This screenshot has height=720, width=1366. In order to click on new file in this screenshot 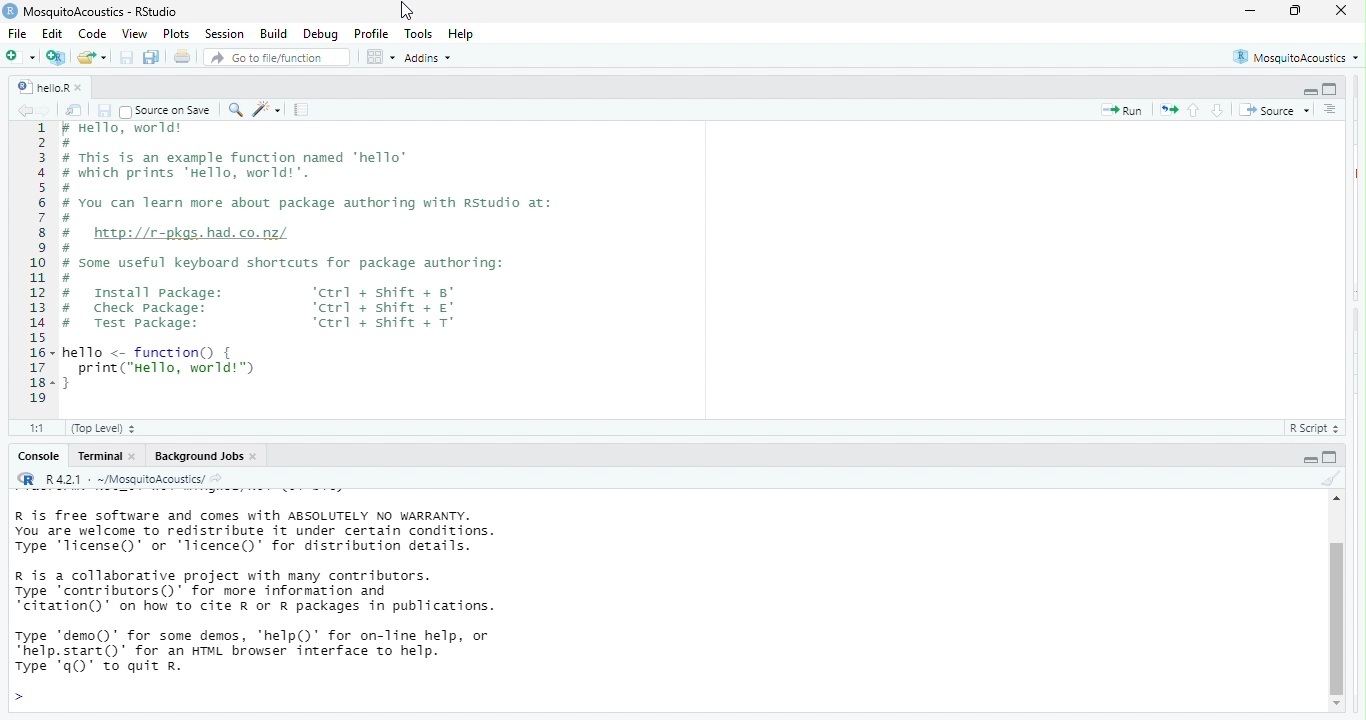, I will do `click(19, 57)`.